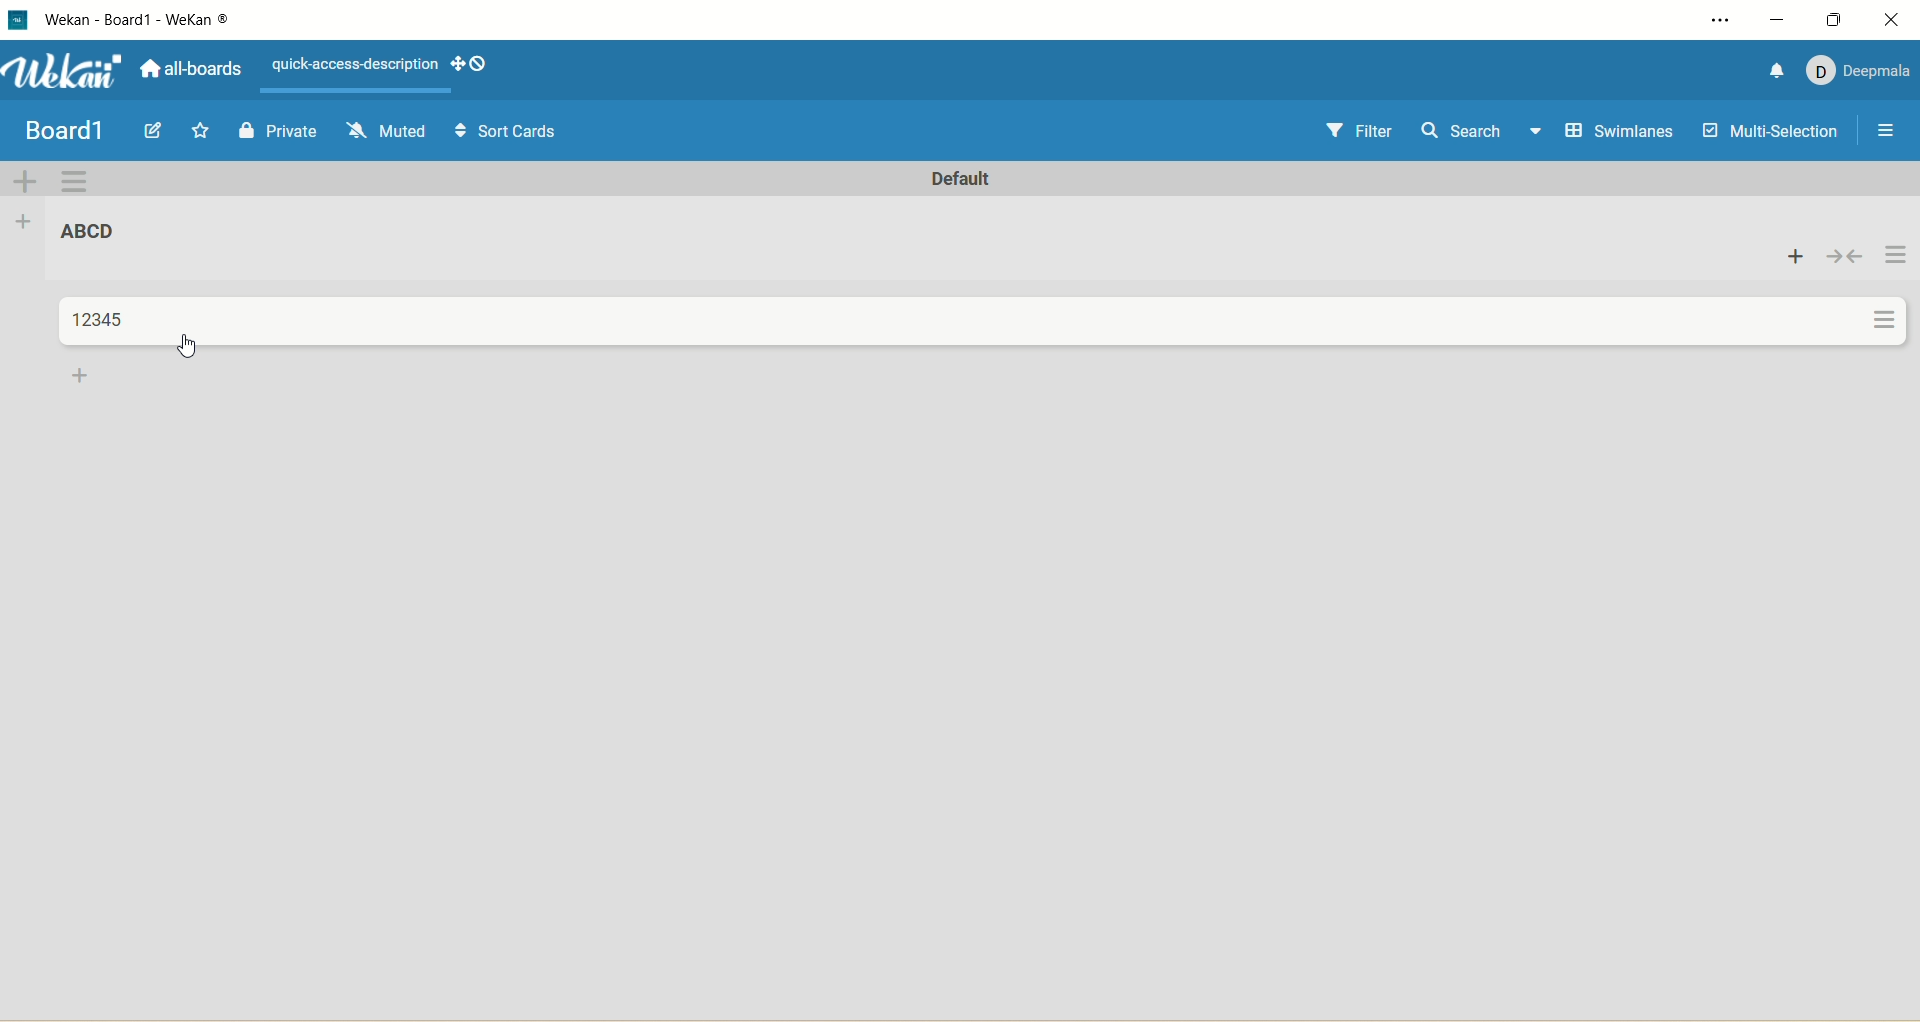  Describe the element at coordinates (189, 349) in the screenshot. I see `cursor` at that location.